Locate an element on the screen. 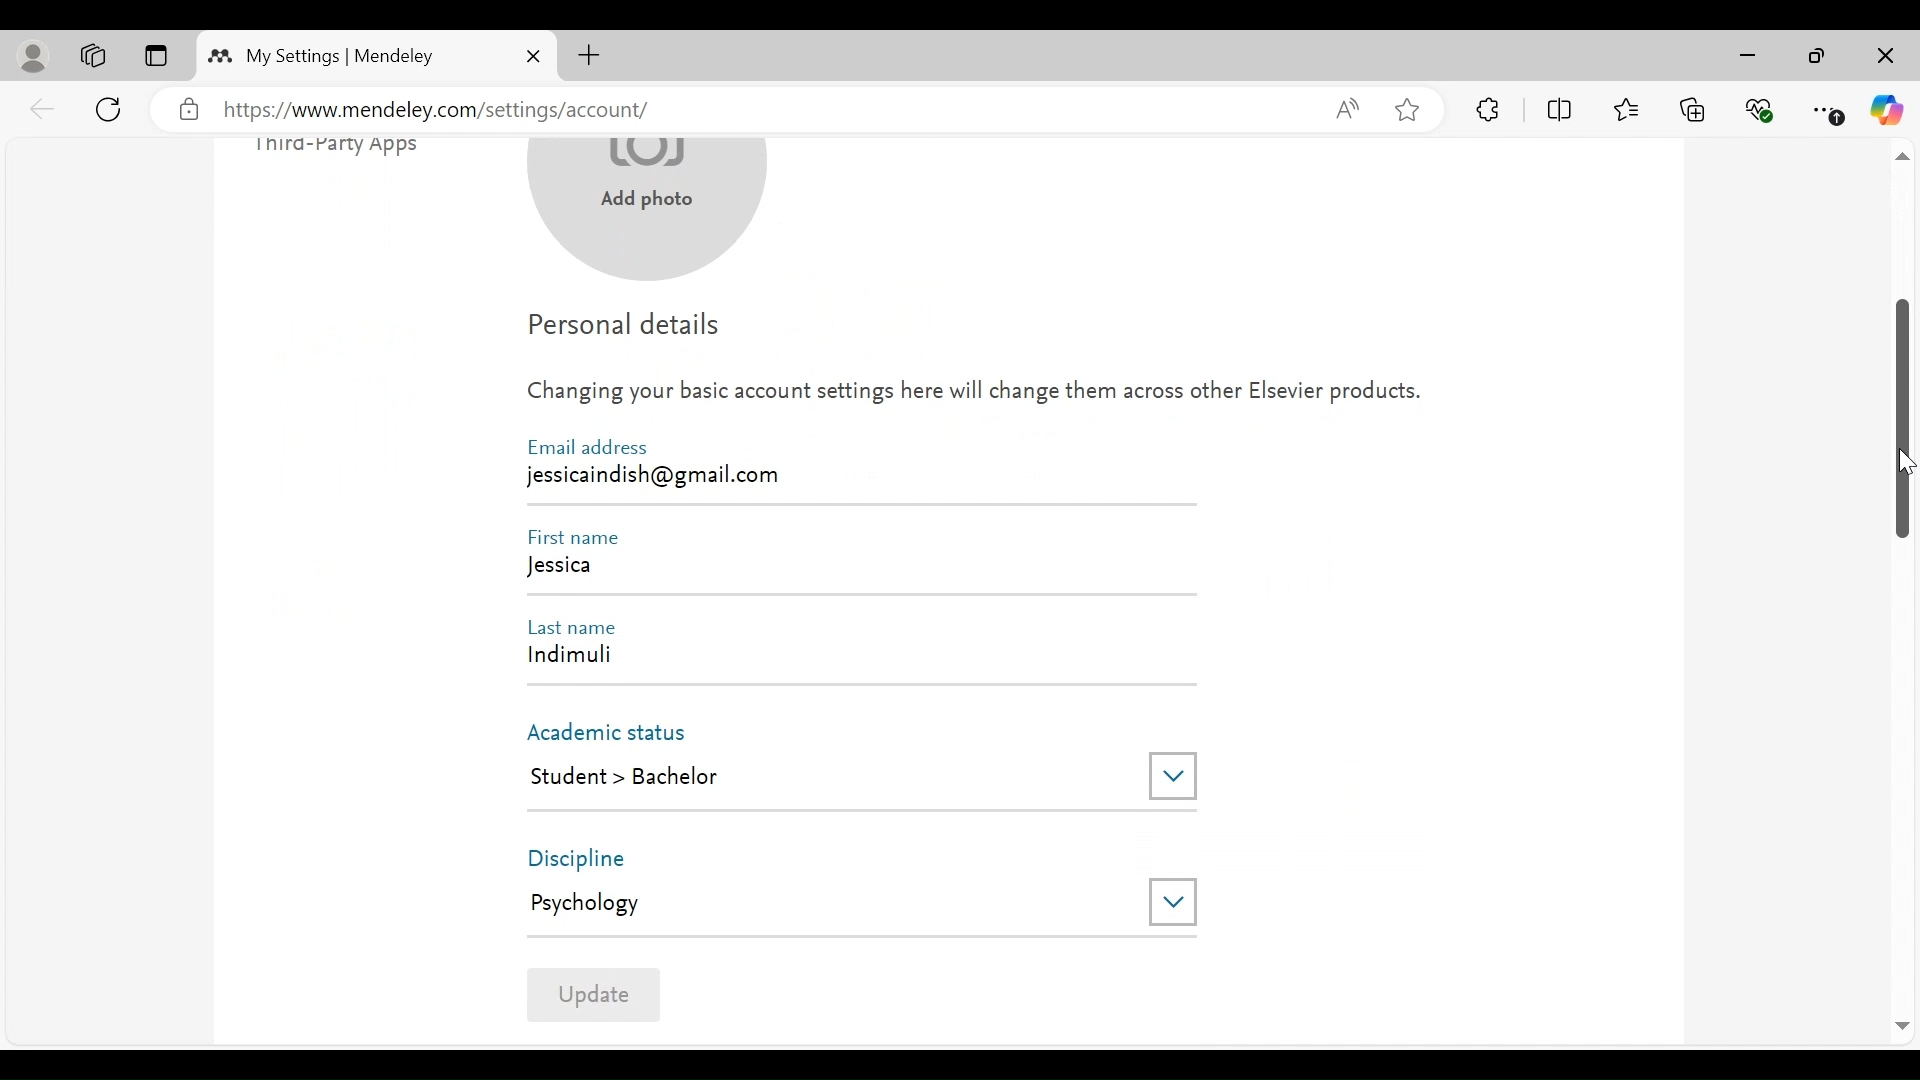 Image resolution: width=1920 pixels, height=1080 pixels. verified is located at coordinates (189, 110).